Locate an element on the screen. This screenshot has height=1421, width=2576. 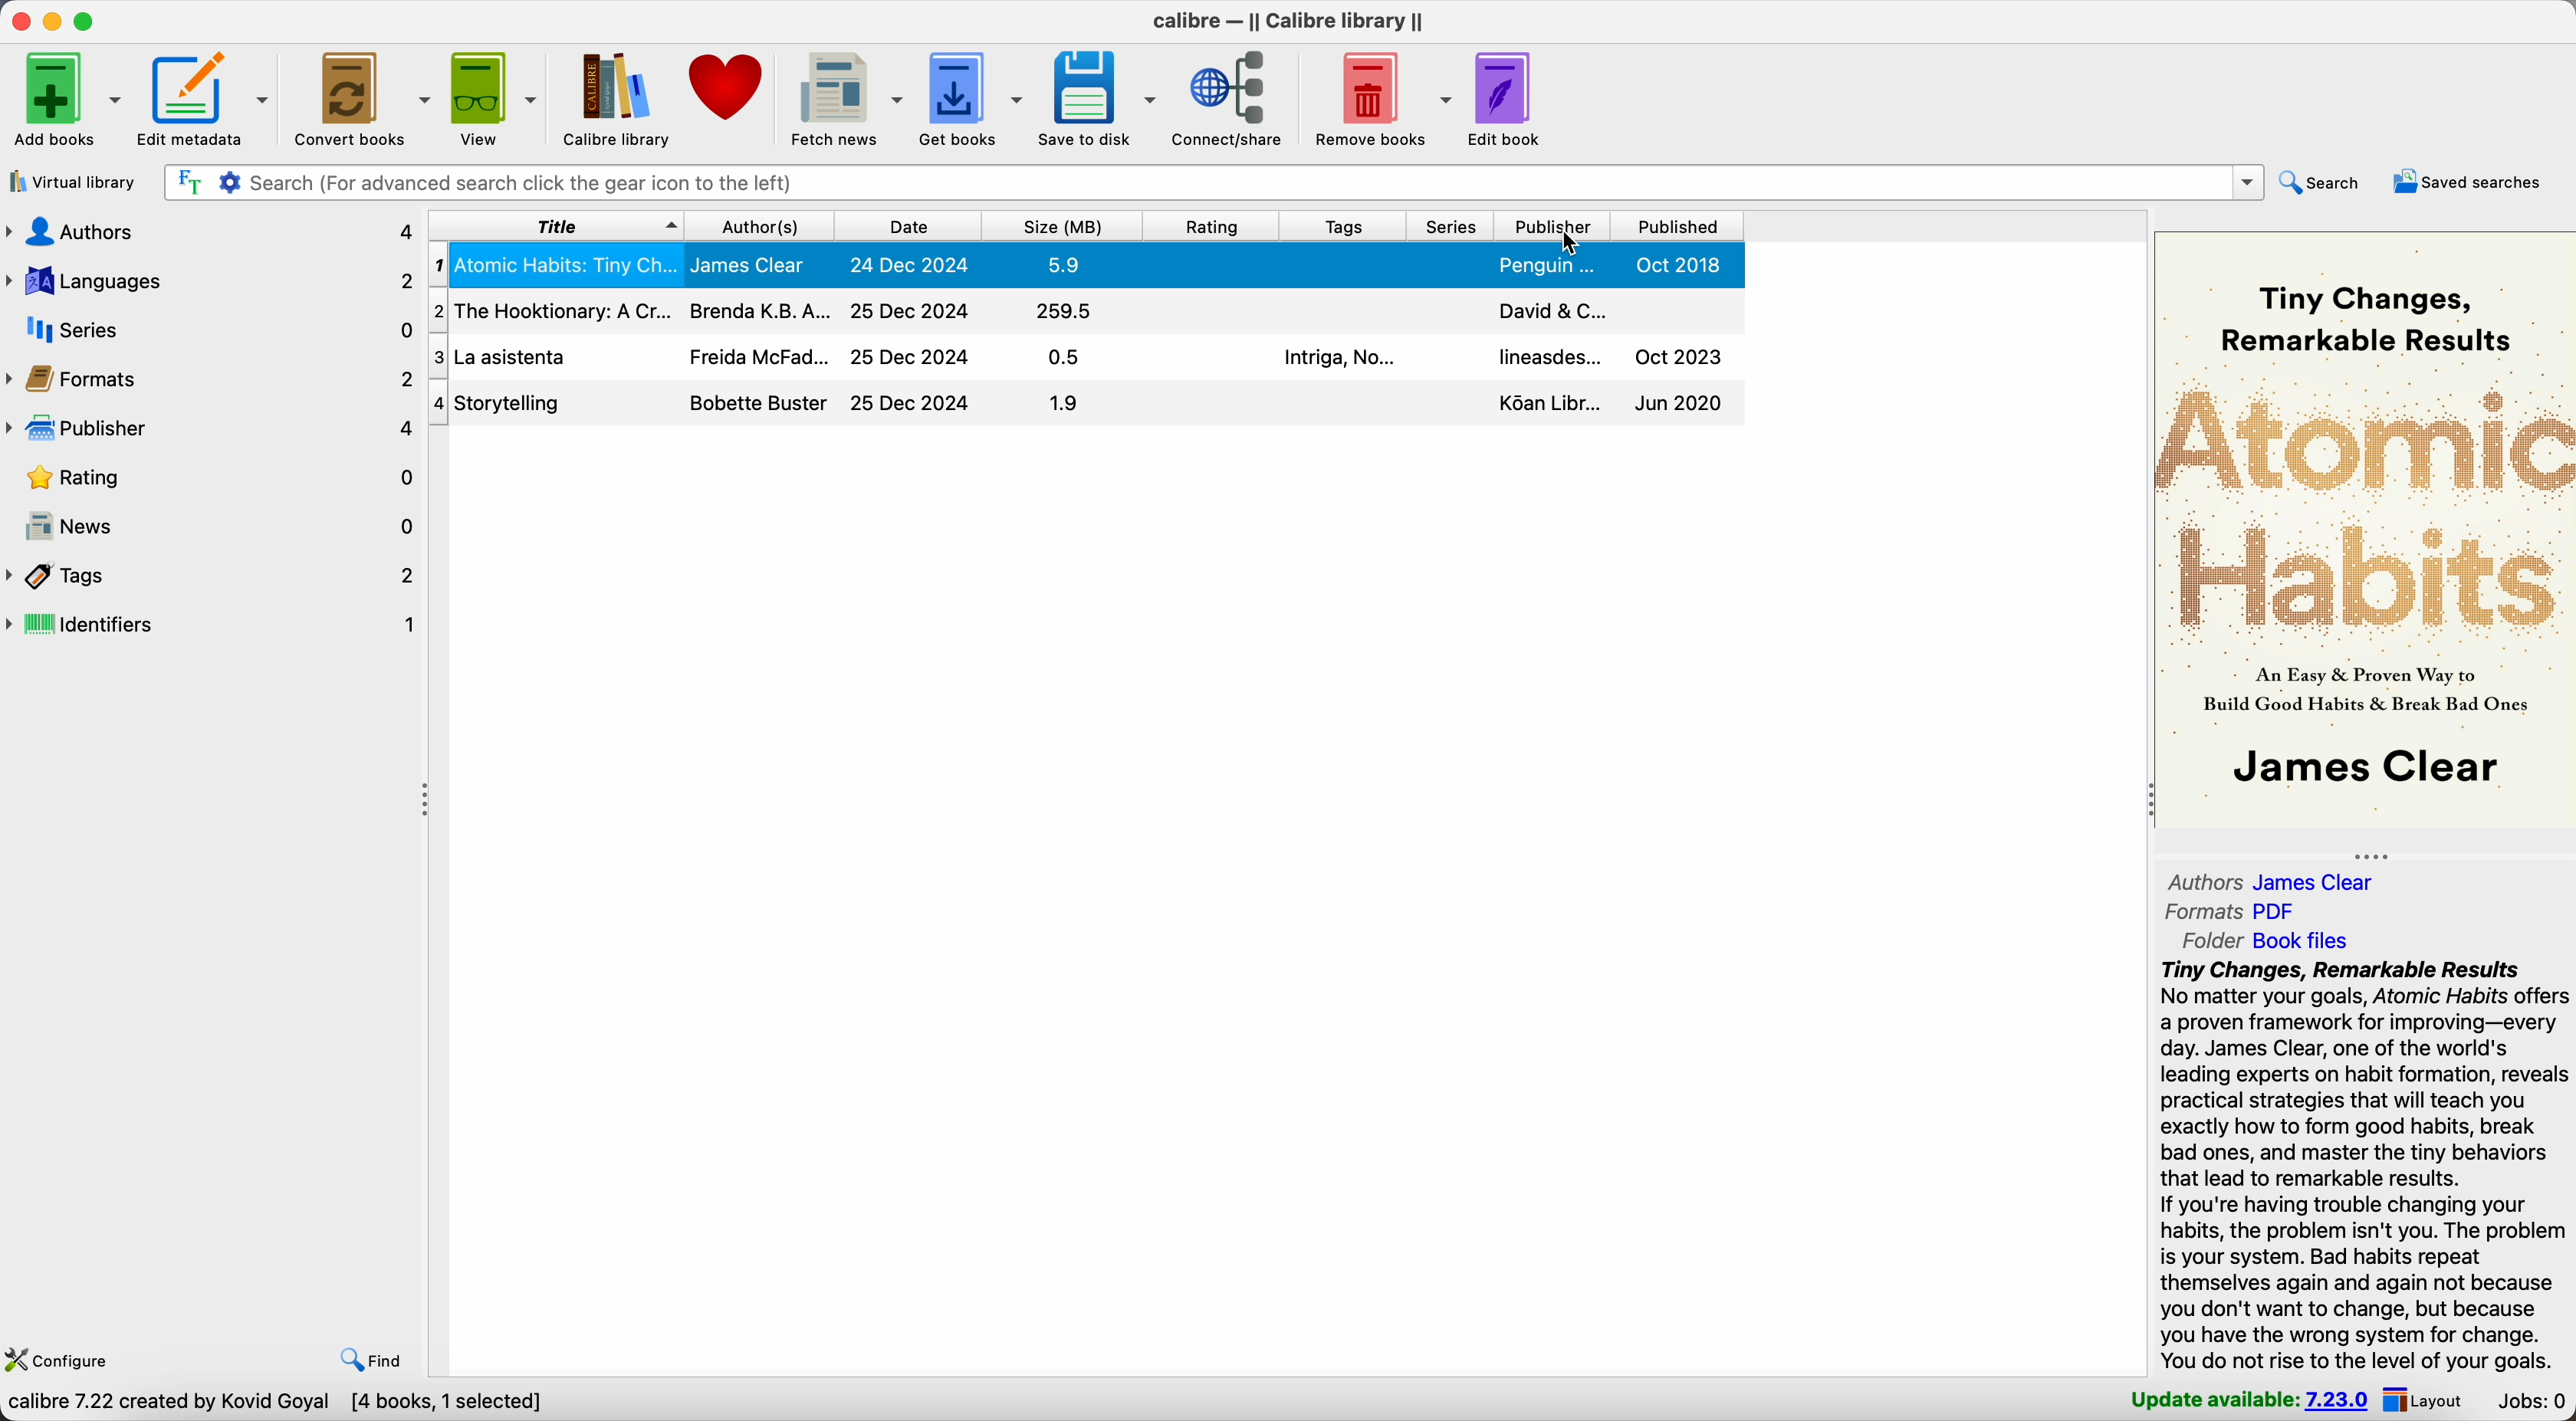
close Calibre is located at coordinates (18, 21).